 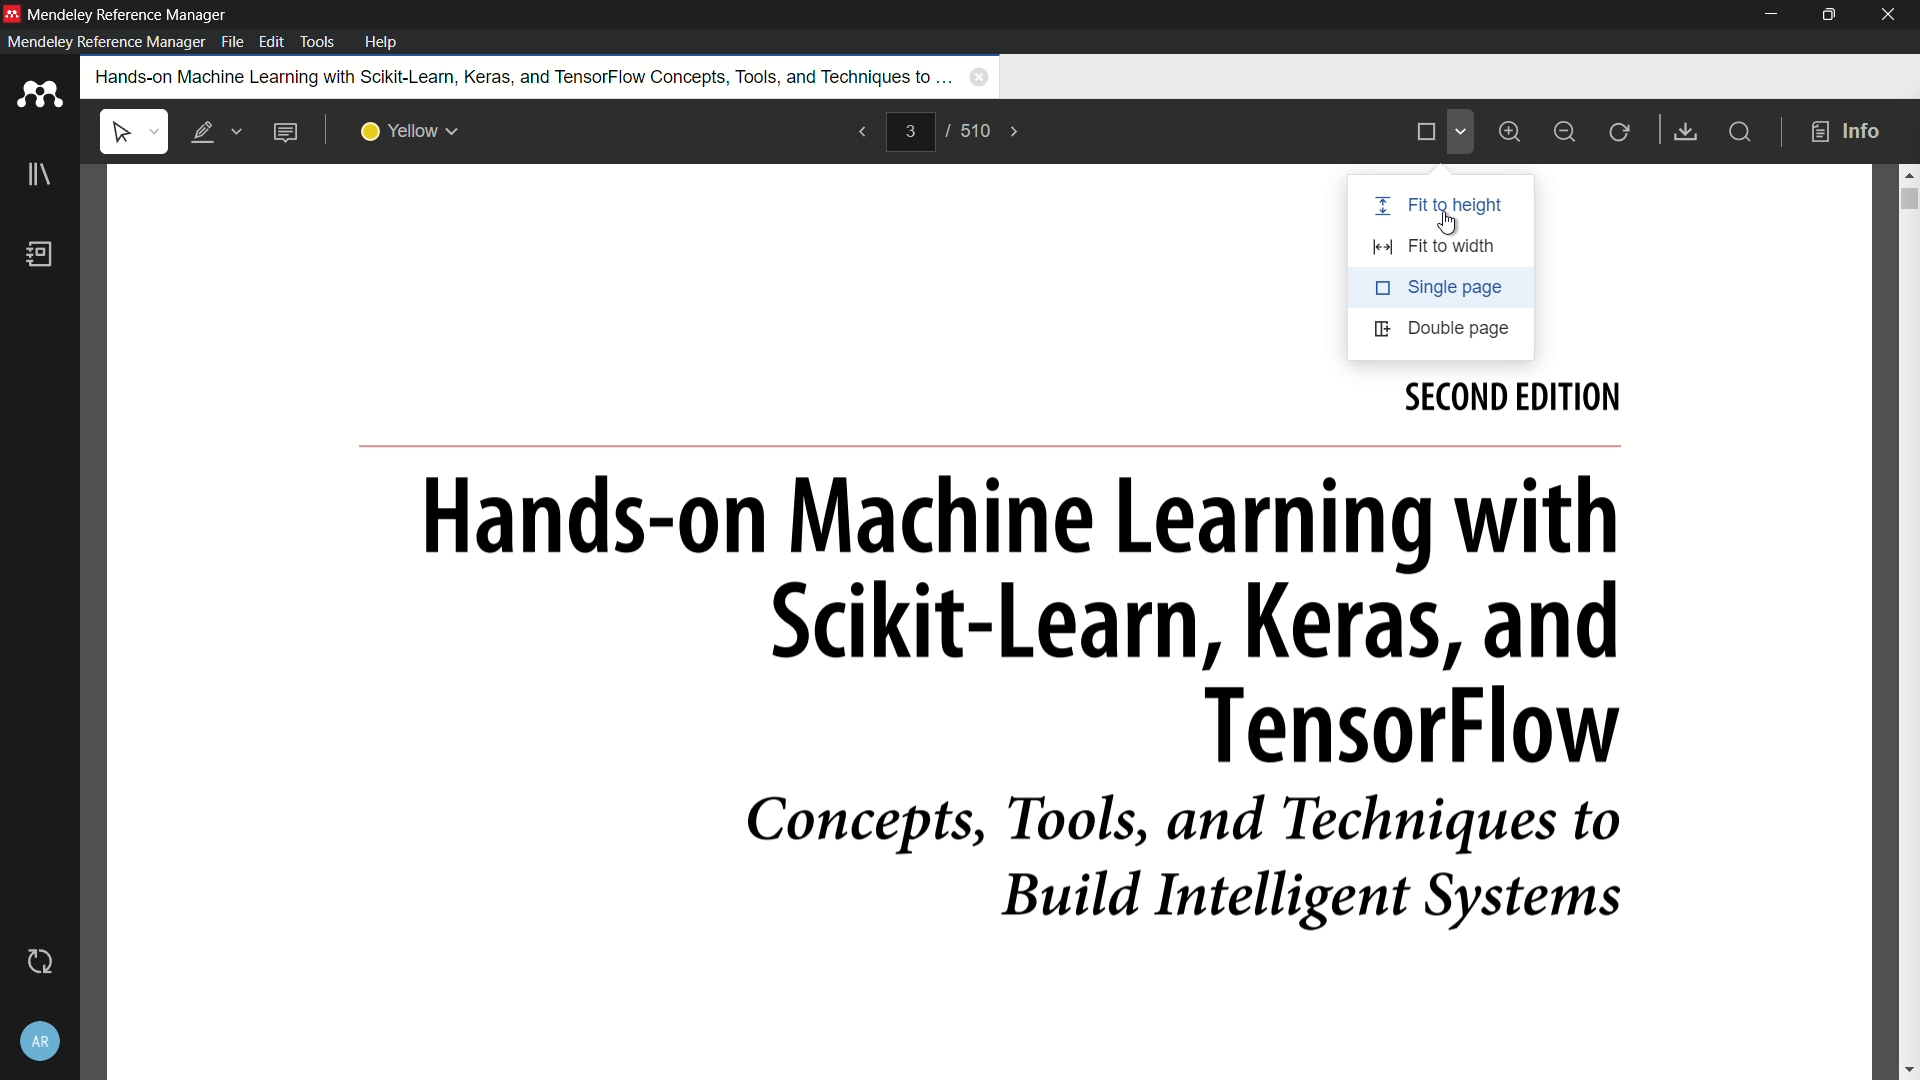 I want to click on refresh, so click(x=1621, y=133).